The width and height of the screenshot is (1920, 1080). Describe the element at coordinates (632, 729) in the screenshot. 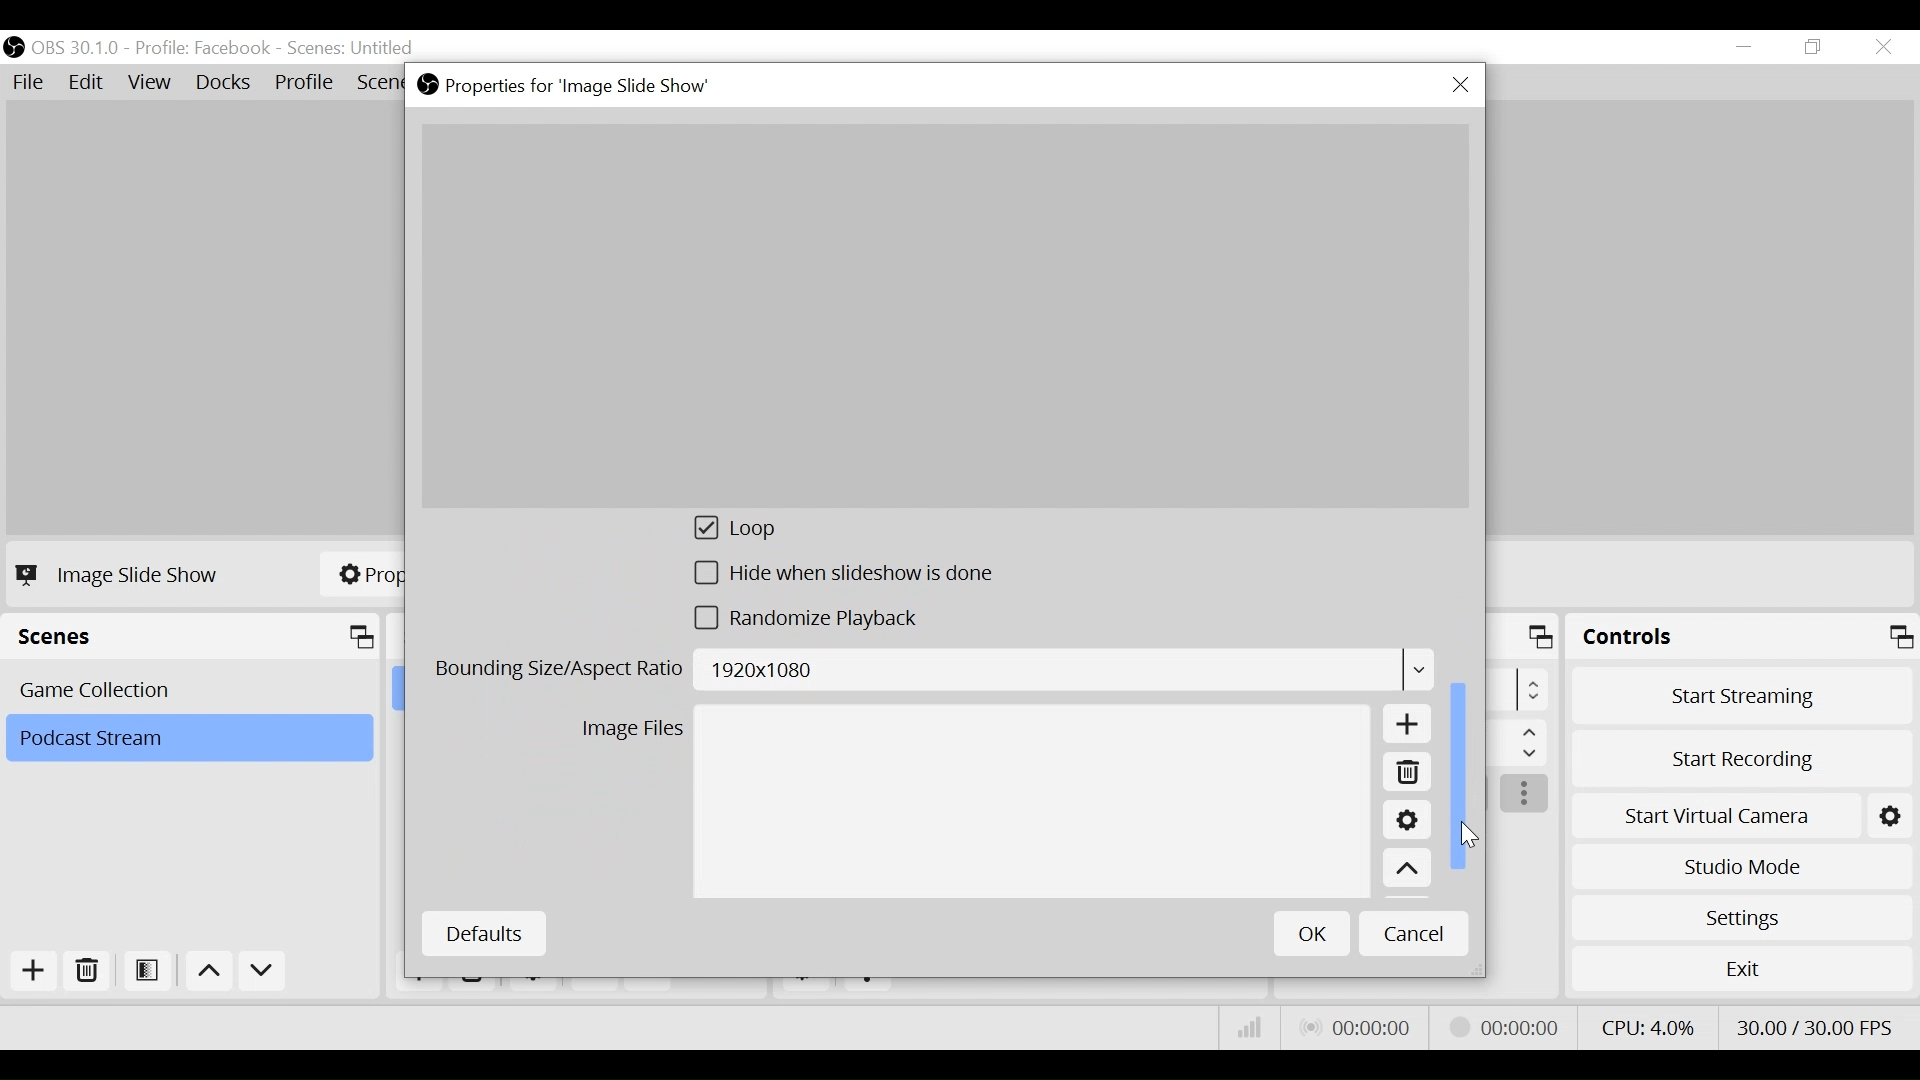

I see `Image Files` at that location.